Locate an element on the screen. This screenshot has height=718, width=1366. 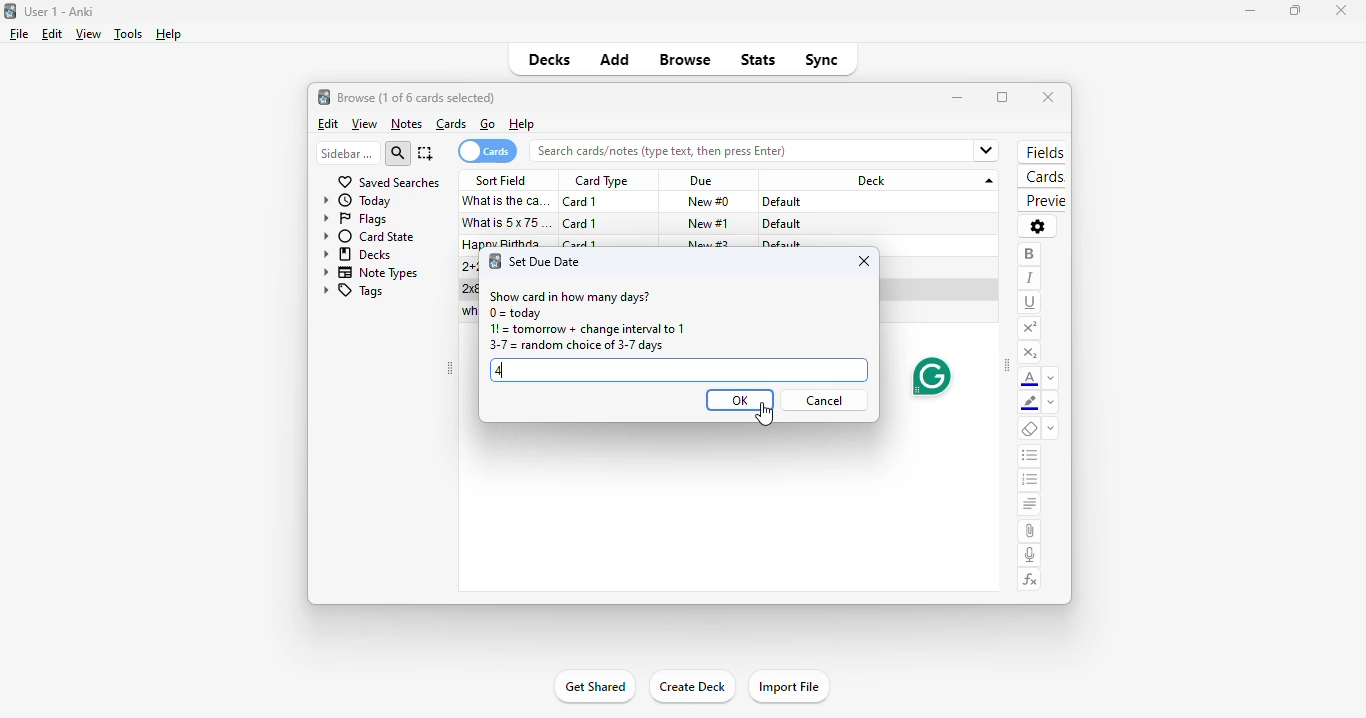
4  is located at coordinates (677, 371).